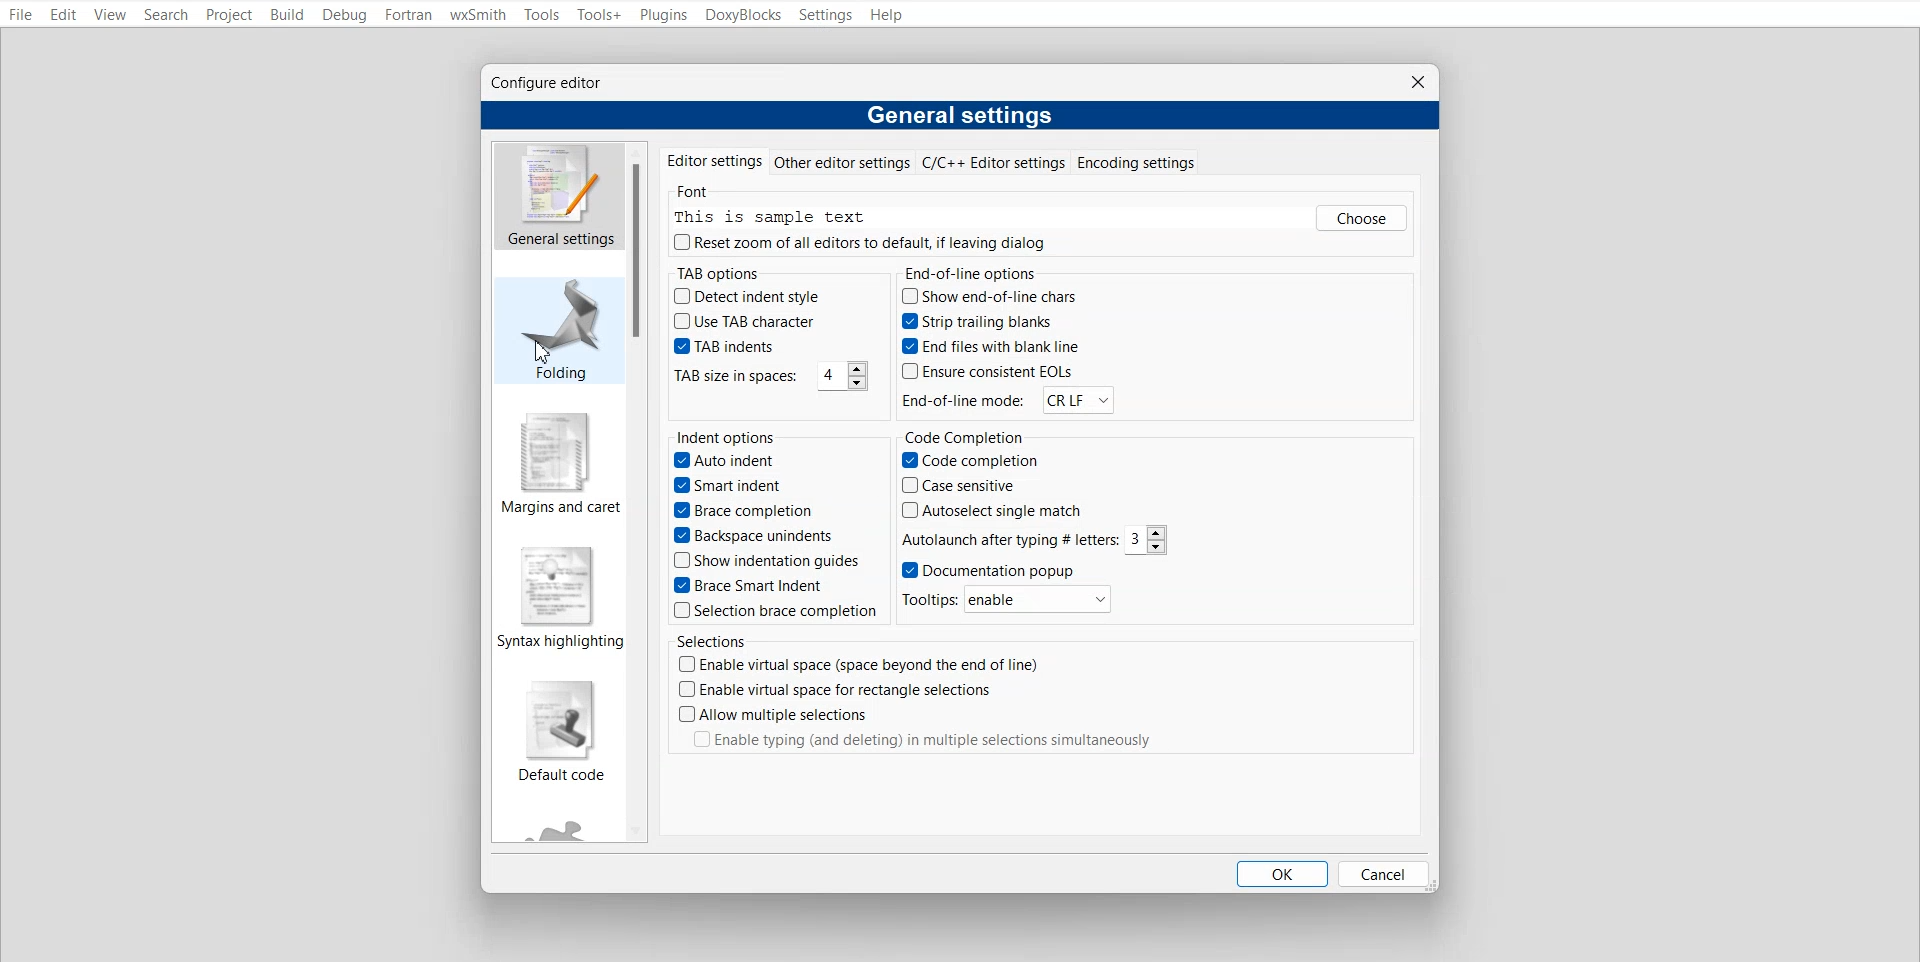 The width and height of the screenshot is (1920, 962). I want to click on 4, so click(837, 377).